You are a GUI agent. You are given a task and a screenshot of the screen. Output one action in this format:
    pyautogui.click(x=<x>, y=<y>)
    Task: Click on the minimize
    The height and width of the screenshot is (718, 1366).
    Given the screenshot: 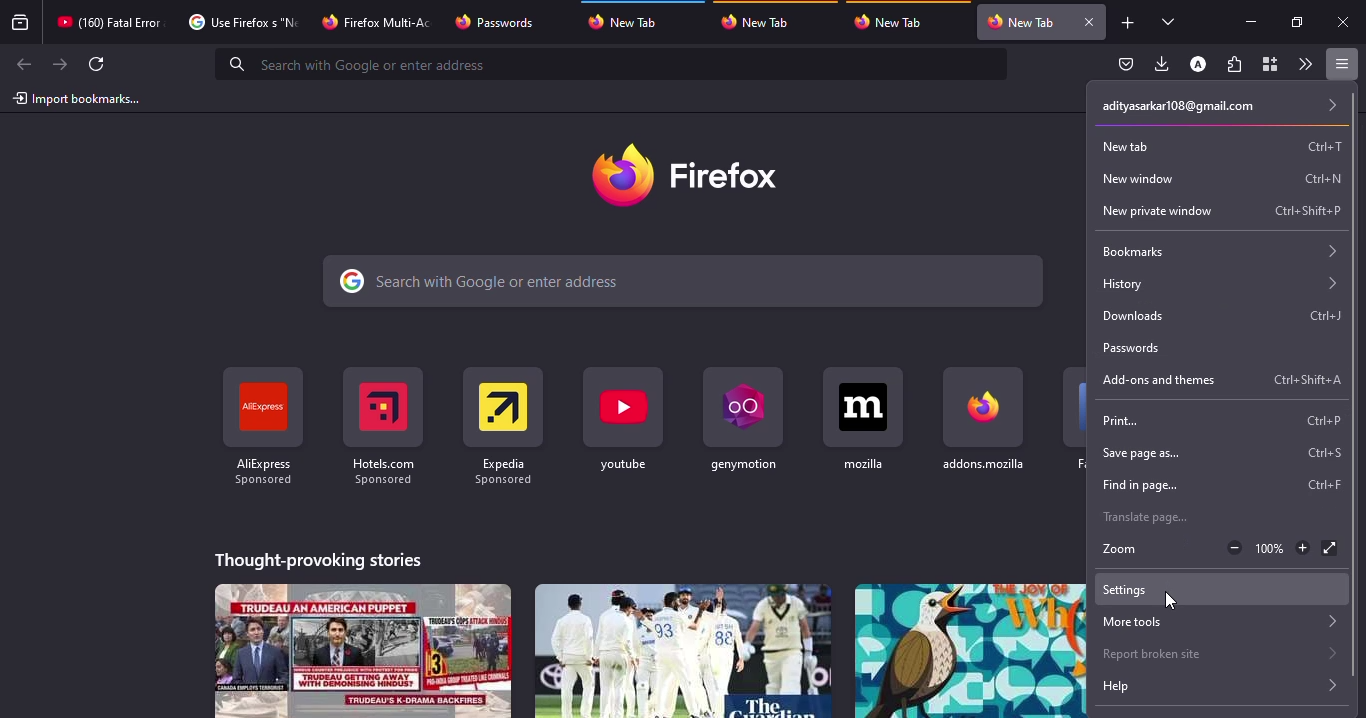 What is the action you would take?
    pyautogui.click(x=1250, y=21)
    